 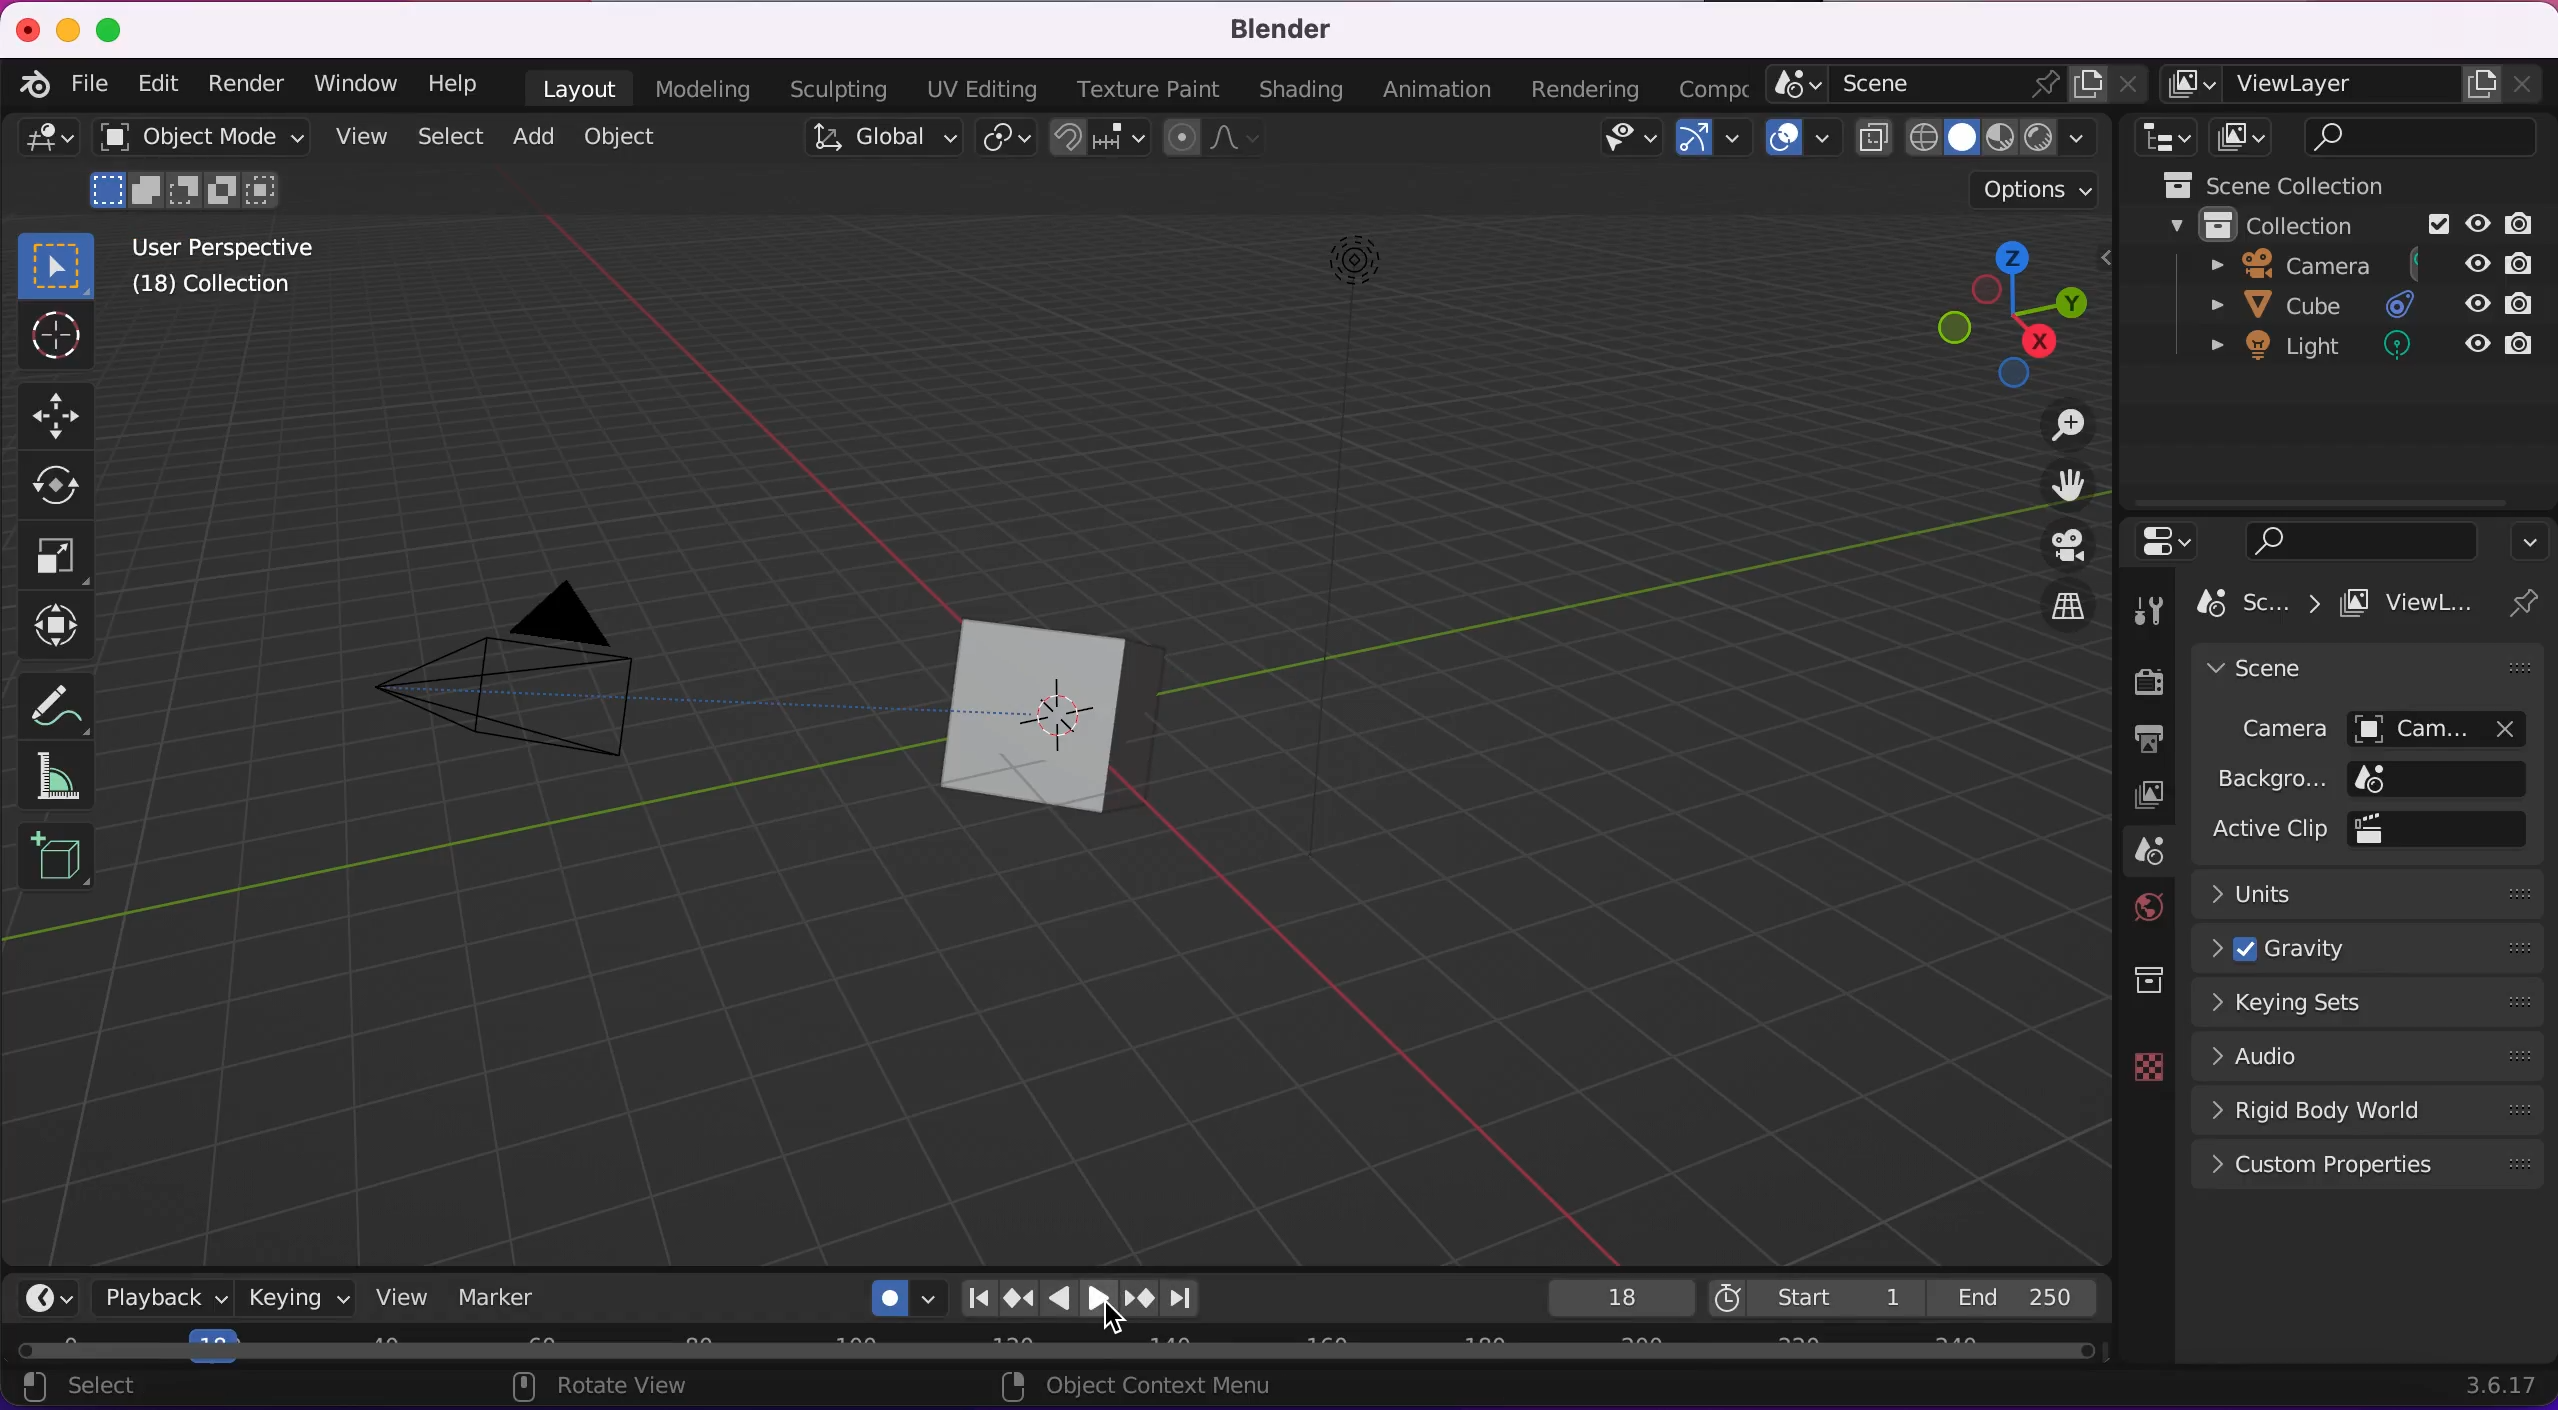 What do you see at coordinates (1274, 30) in the screenshot?
I see `blender` at bounding box center [1274, 30].